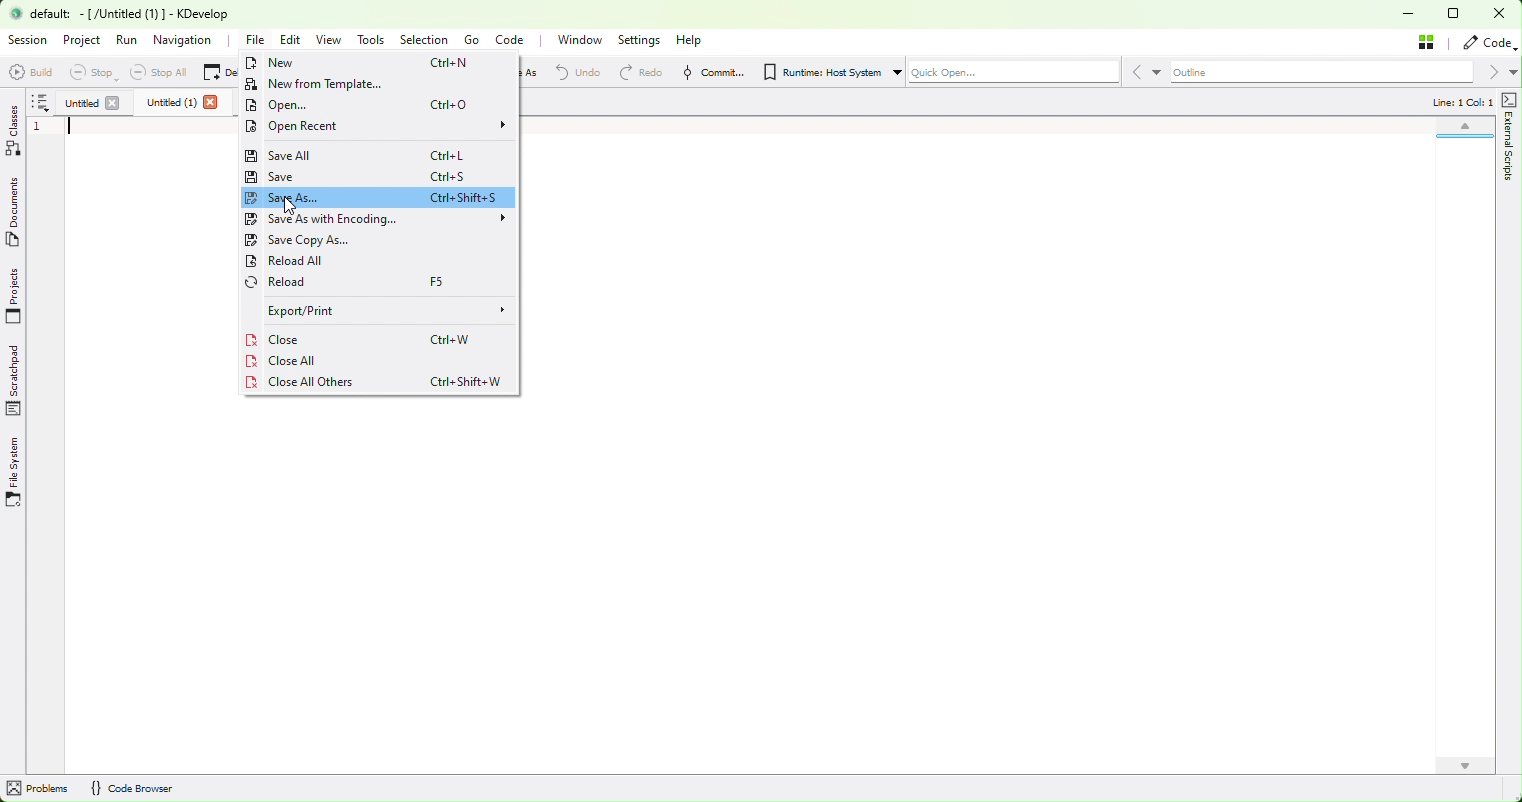 This screenshot has width=1522, height=802. I want to click on Code, so click(516, 42).